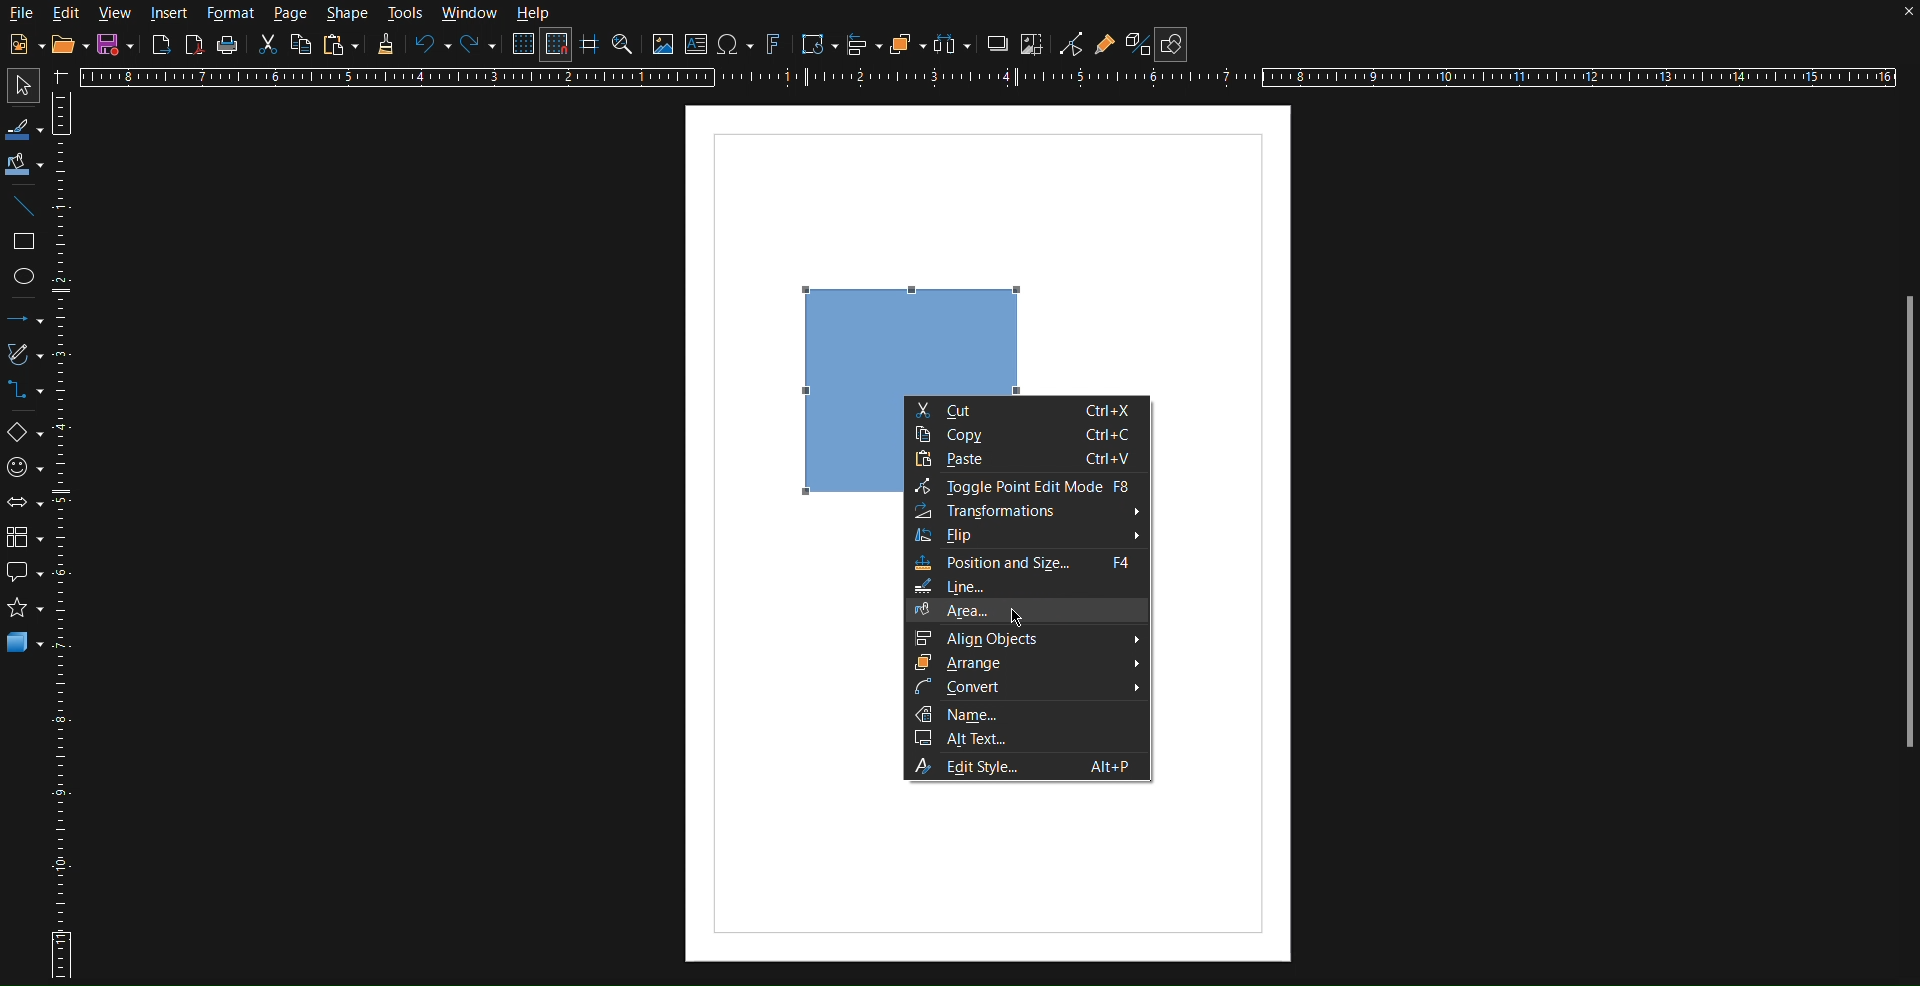  I want to click on Undo, so click(431, 46).